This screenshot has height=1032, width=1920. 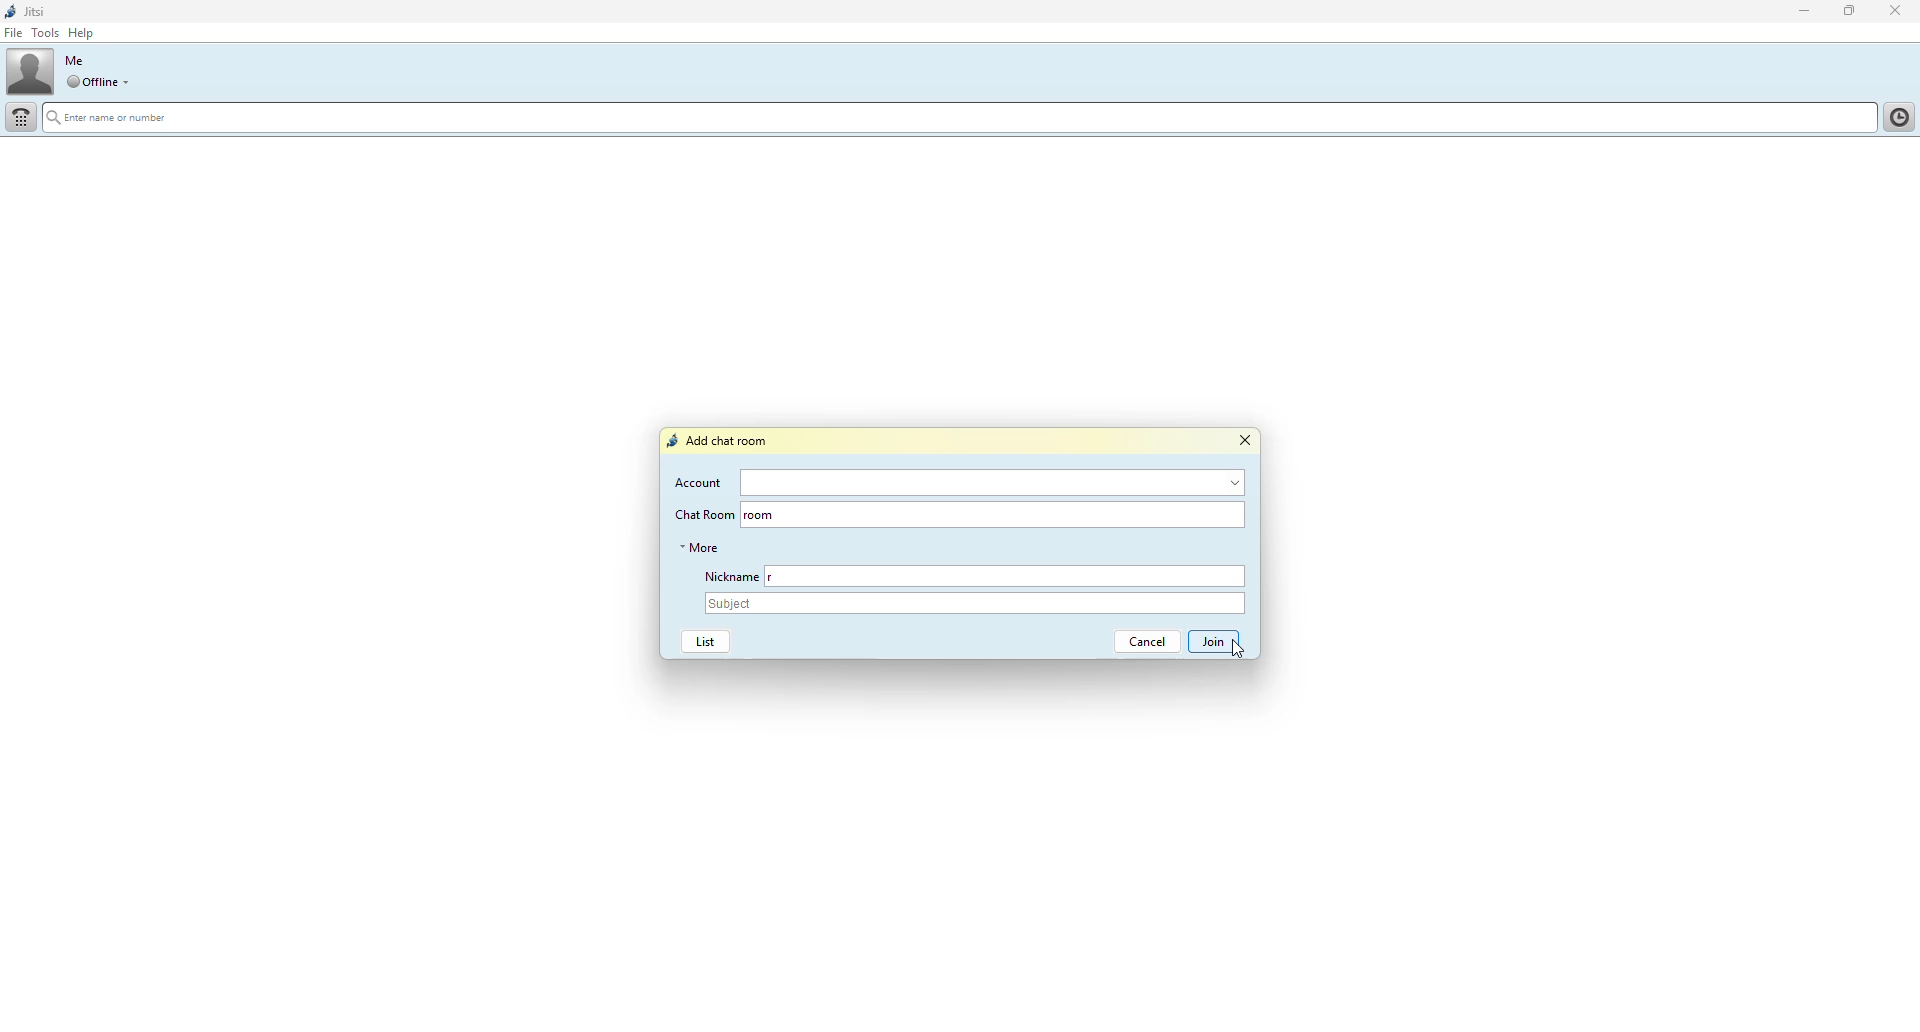 What do you see at coordinates (1140, 642) in the screenshot?
I see `cancel` at bounding box center [1140, 642].